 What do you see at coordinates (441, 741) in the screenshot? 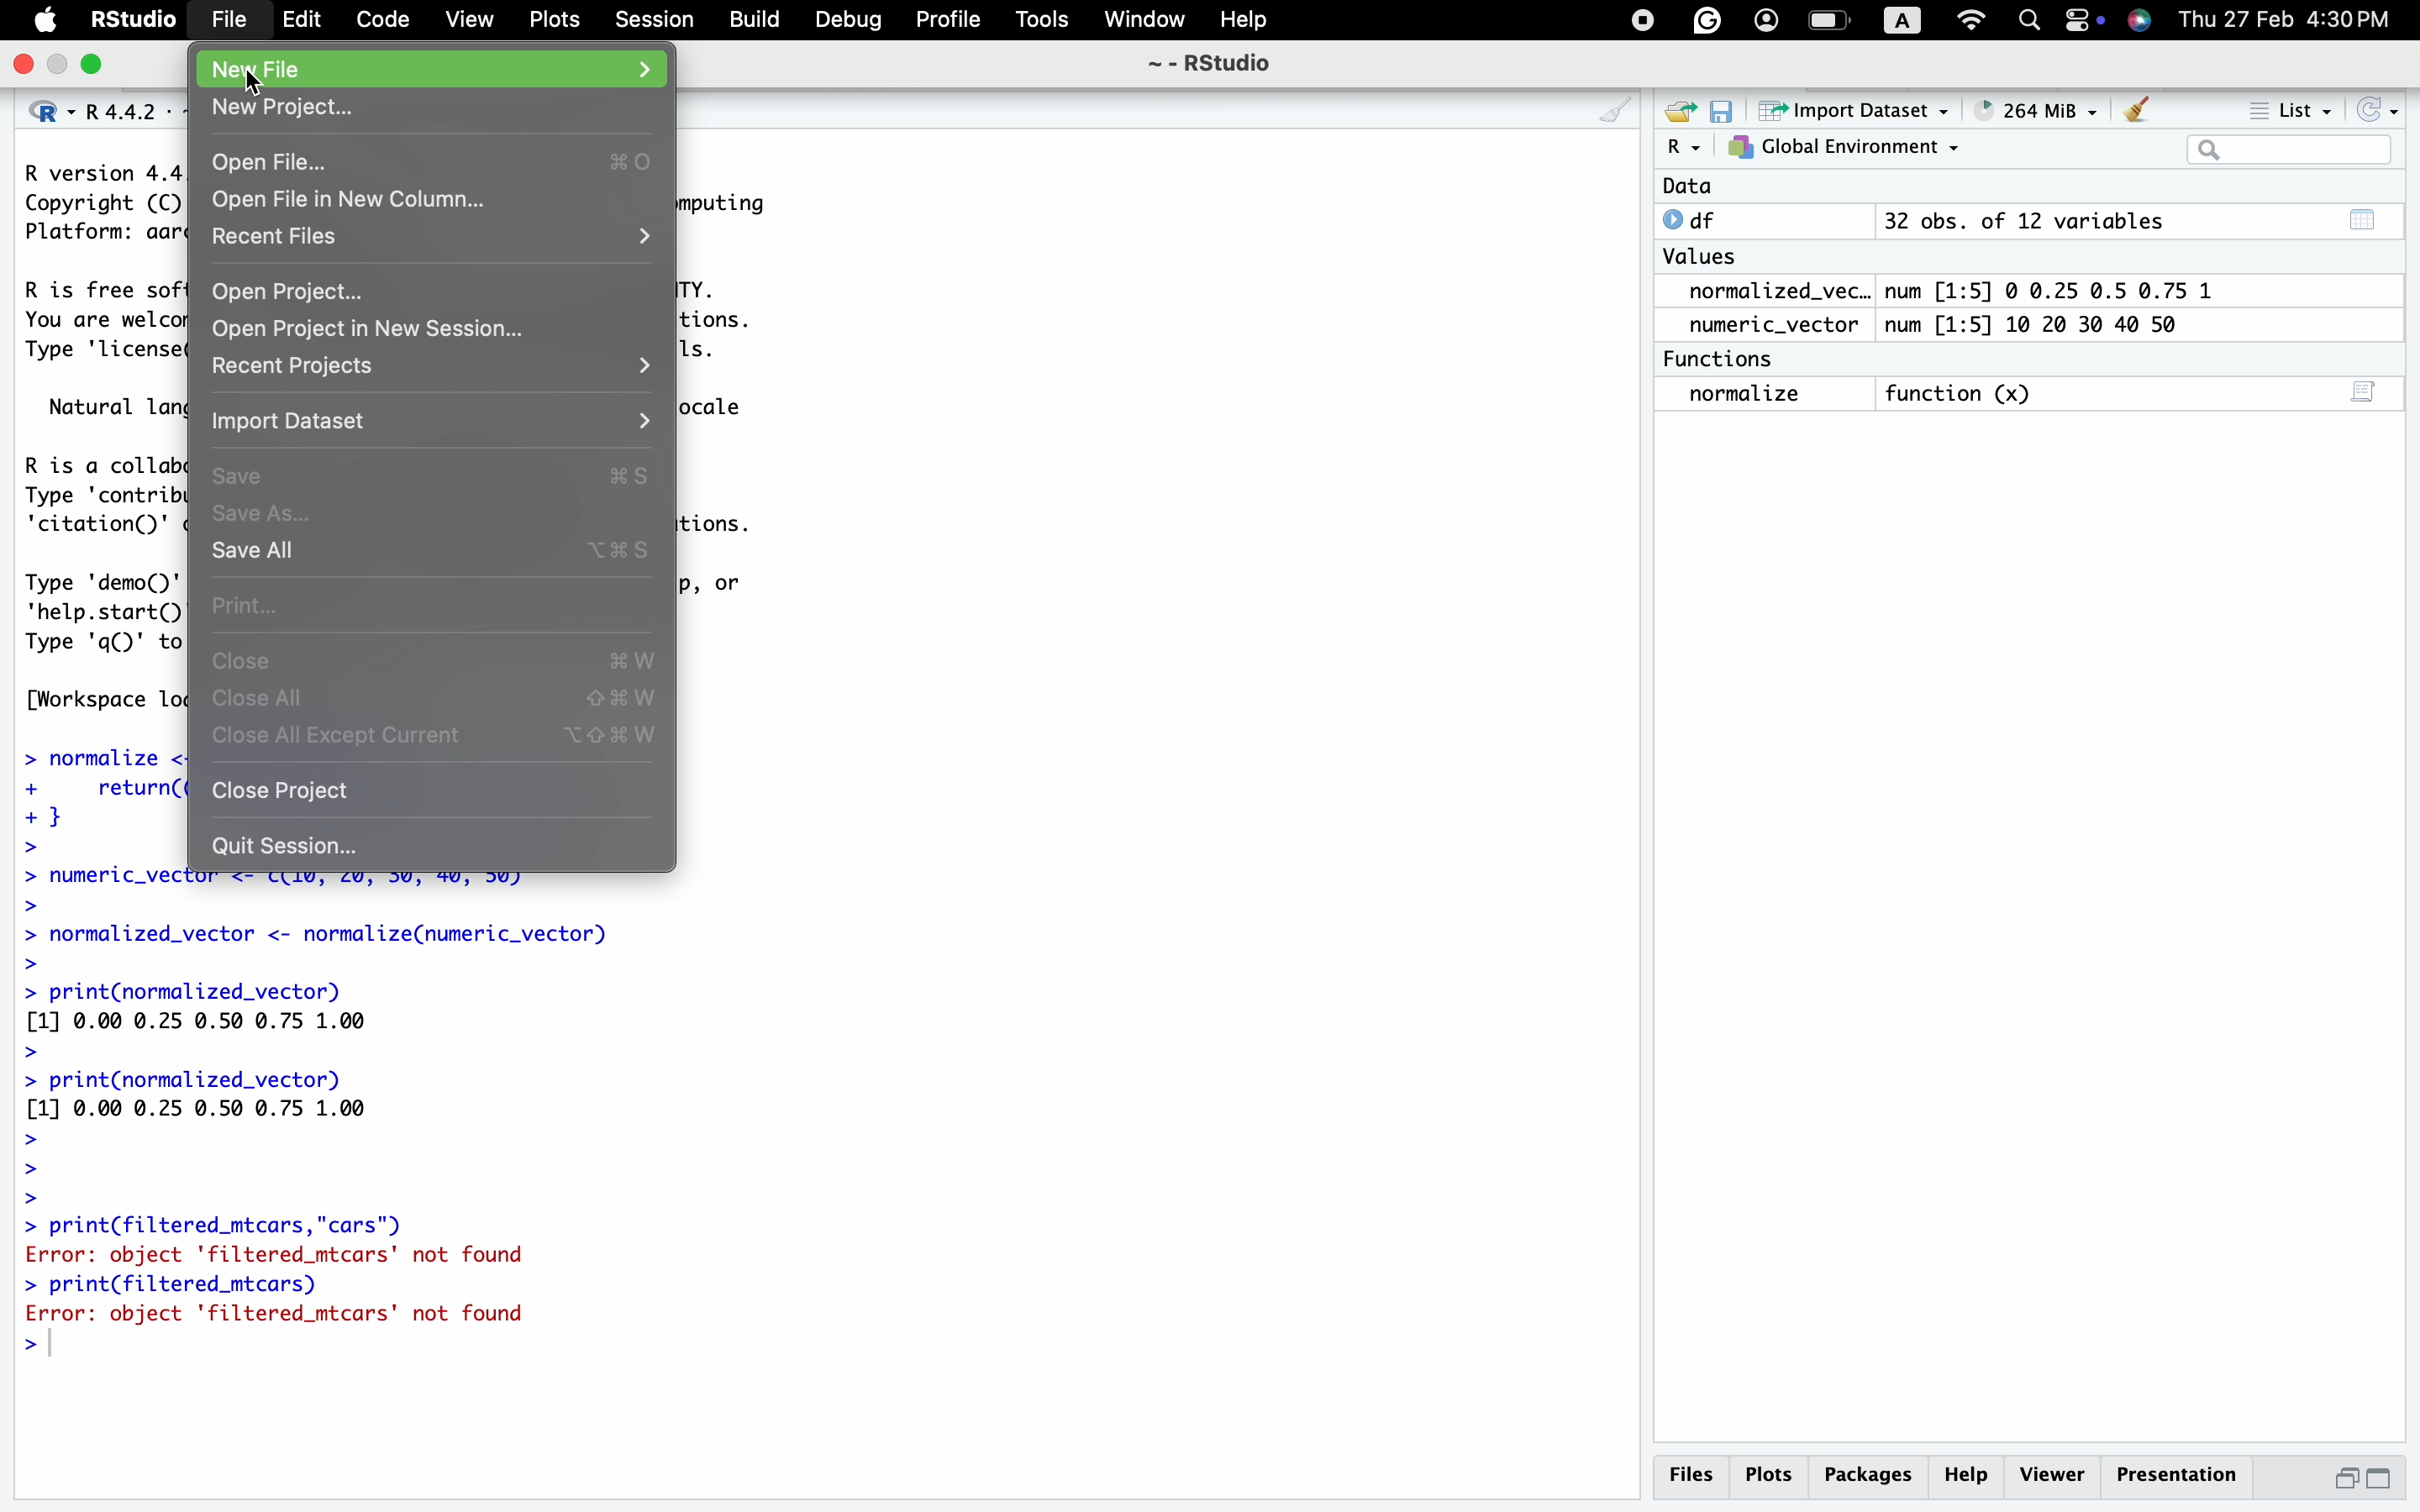
I see `close all except current` at bounding box center [441, 741].